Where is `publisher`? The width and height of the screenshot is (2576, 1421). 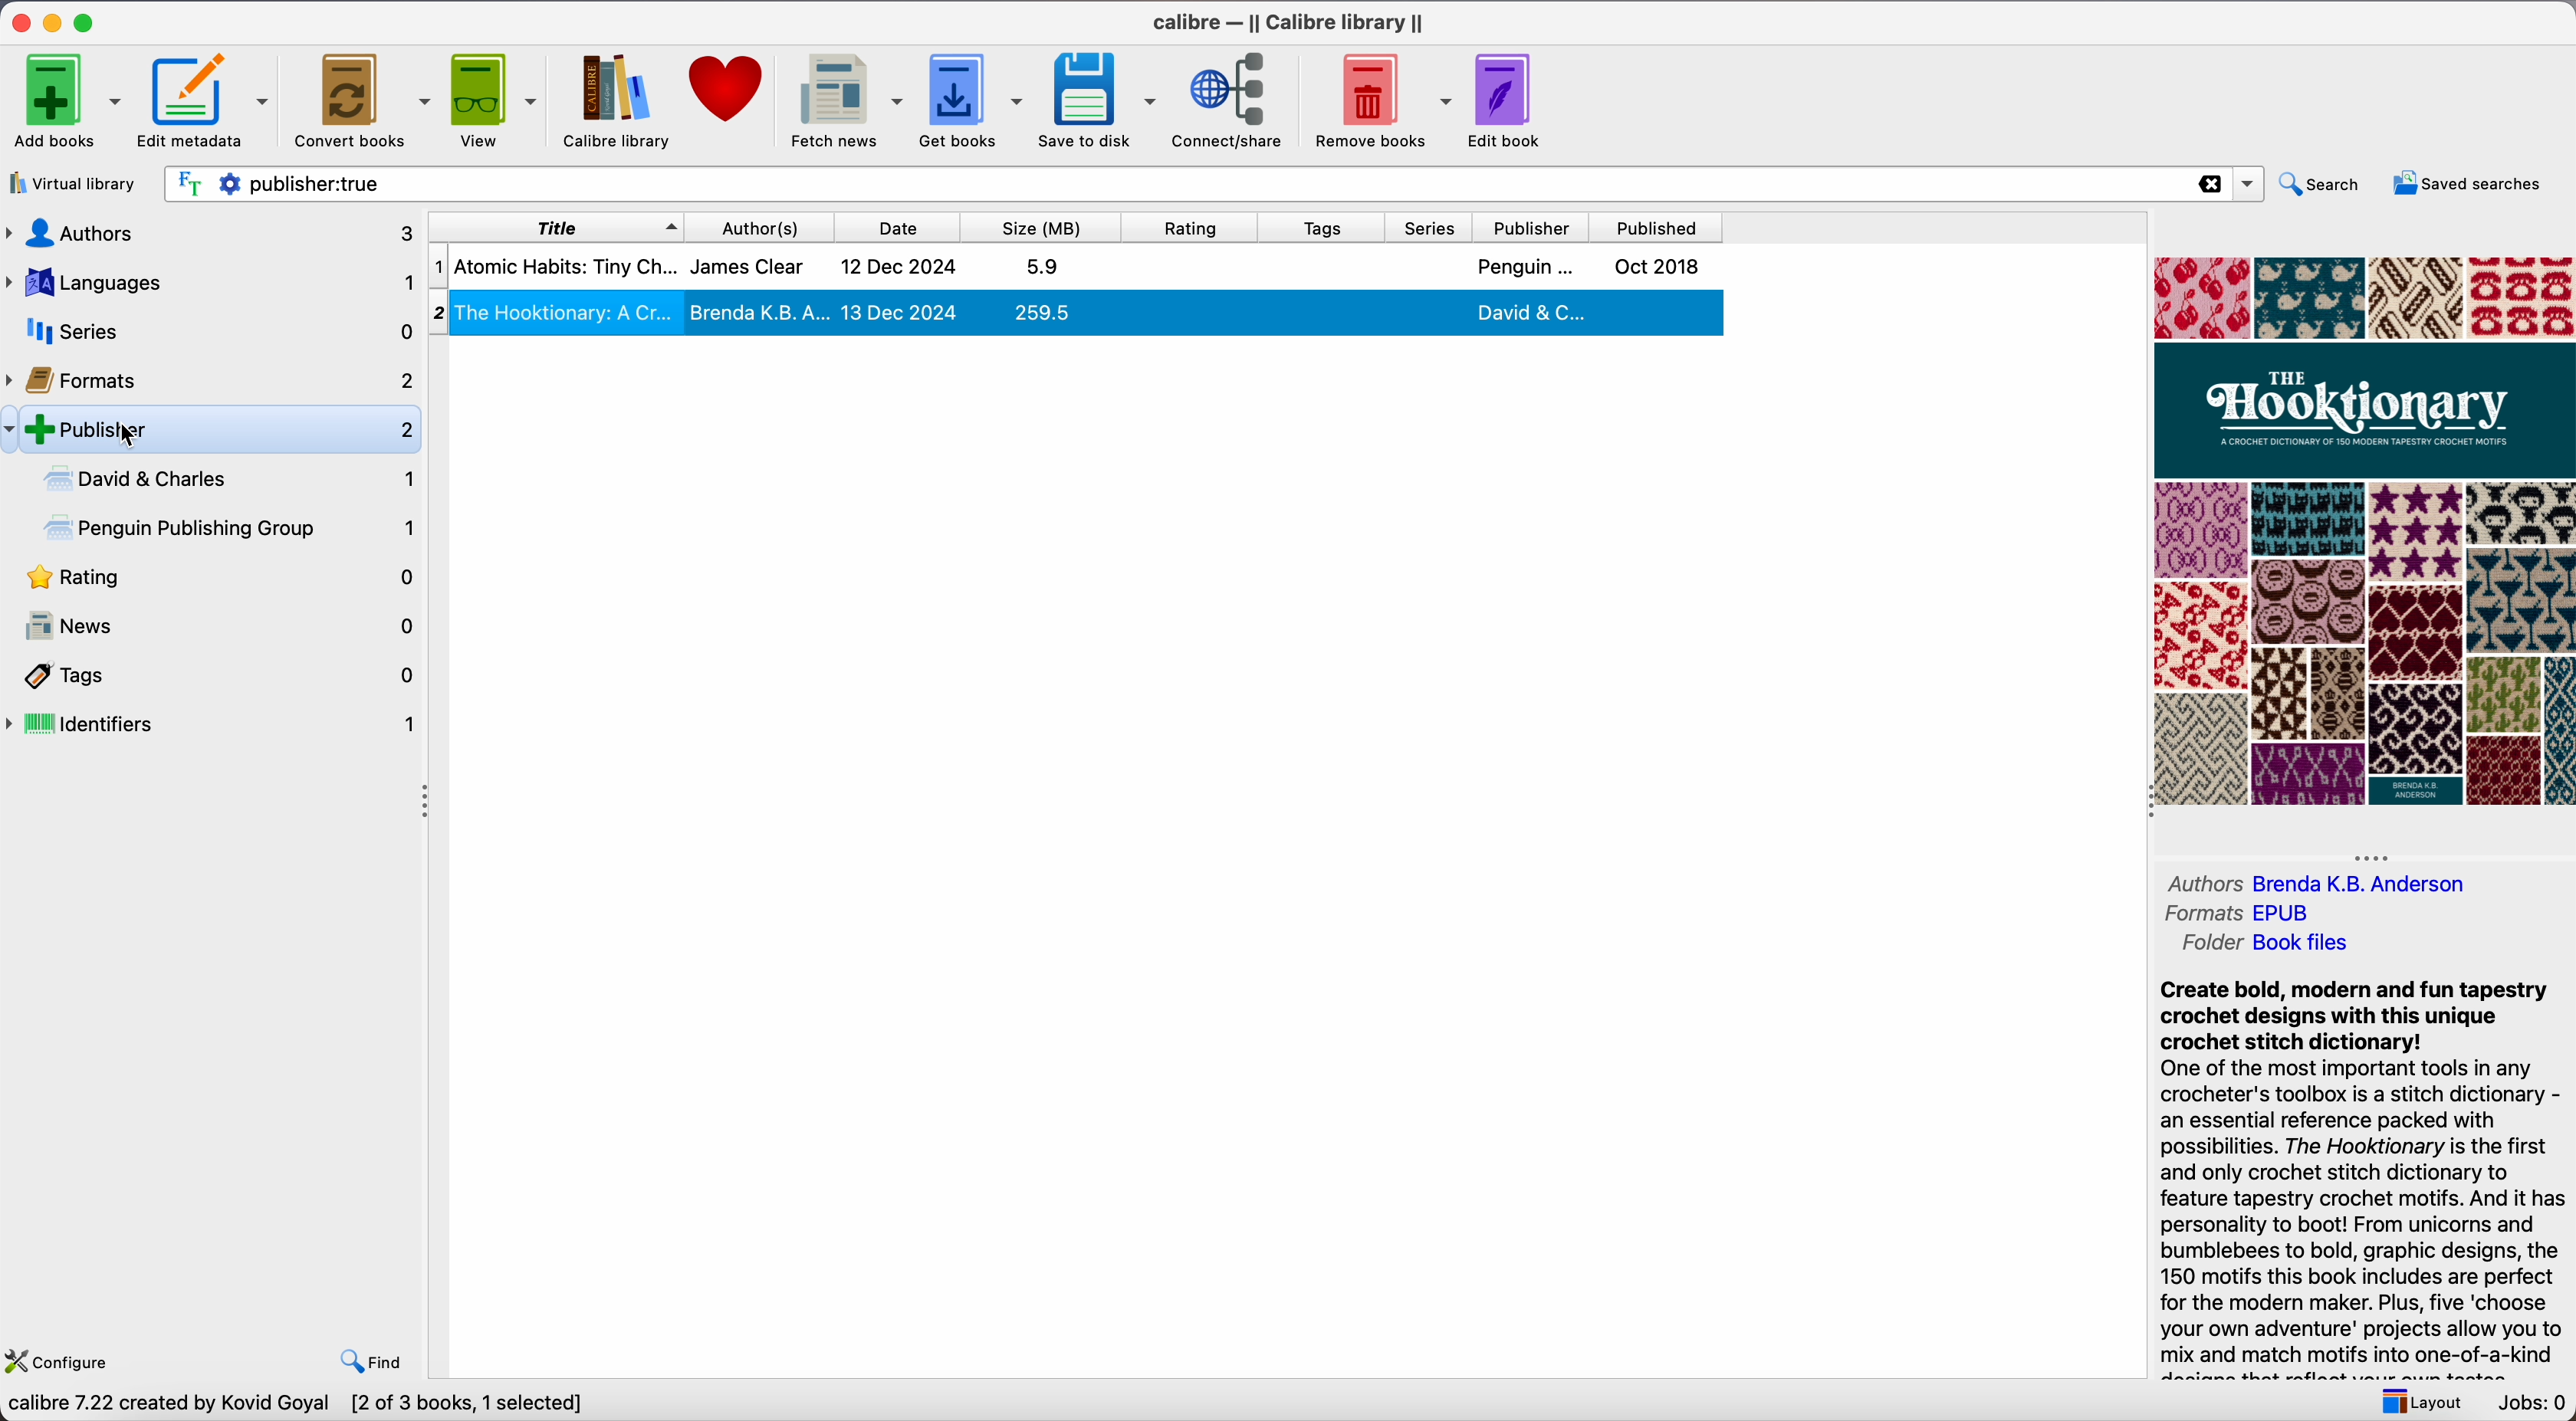
publisher is located at coordinates (1534, 227).